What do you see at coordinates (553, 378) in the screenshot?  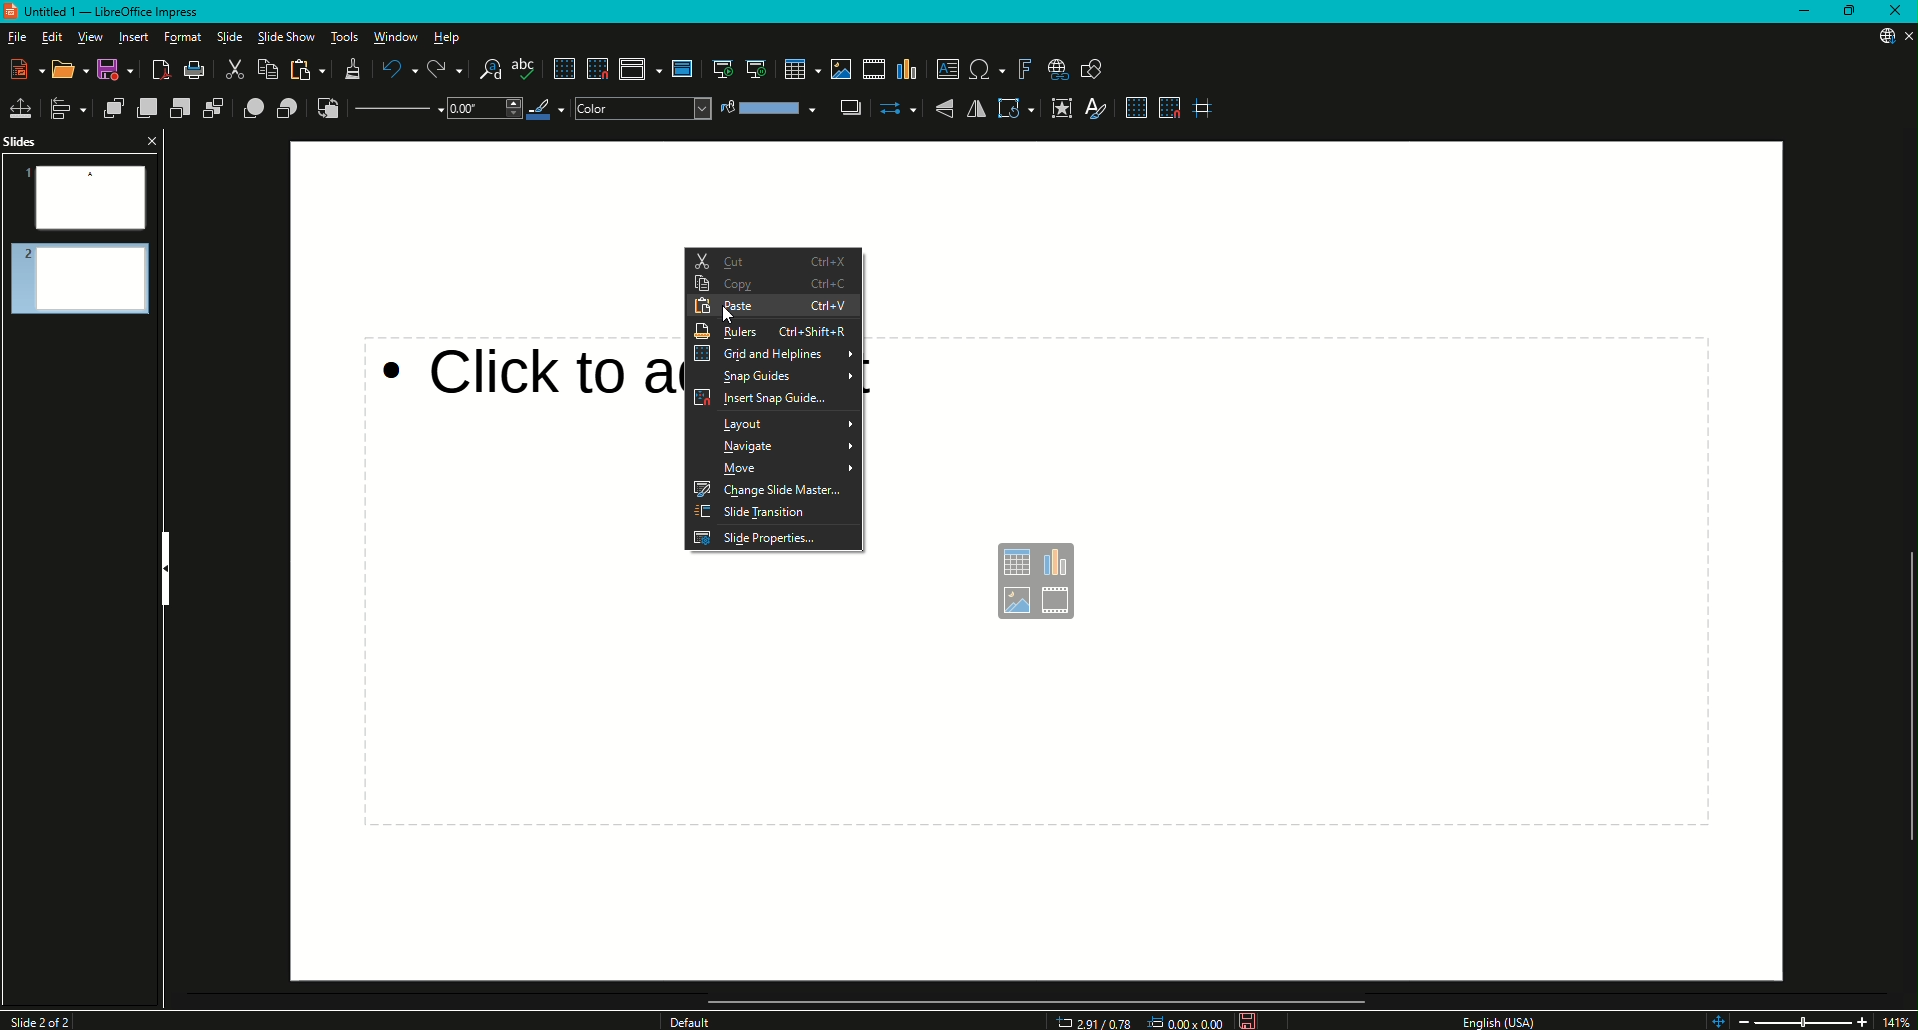 I see `Click to add text` at bounding box center [553, 378].